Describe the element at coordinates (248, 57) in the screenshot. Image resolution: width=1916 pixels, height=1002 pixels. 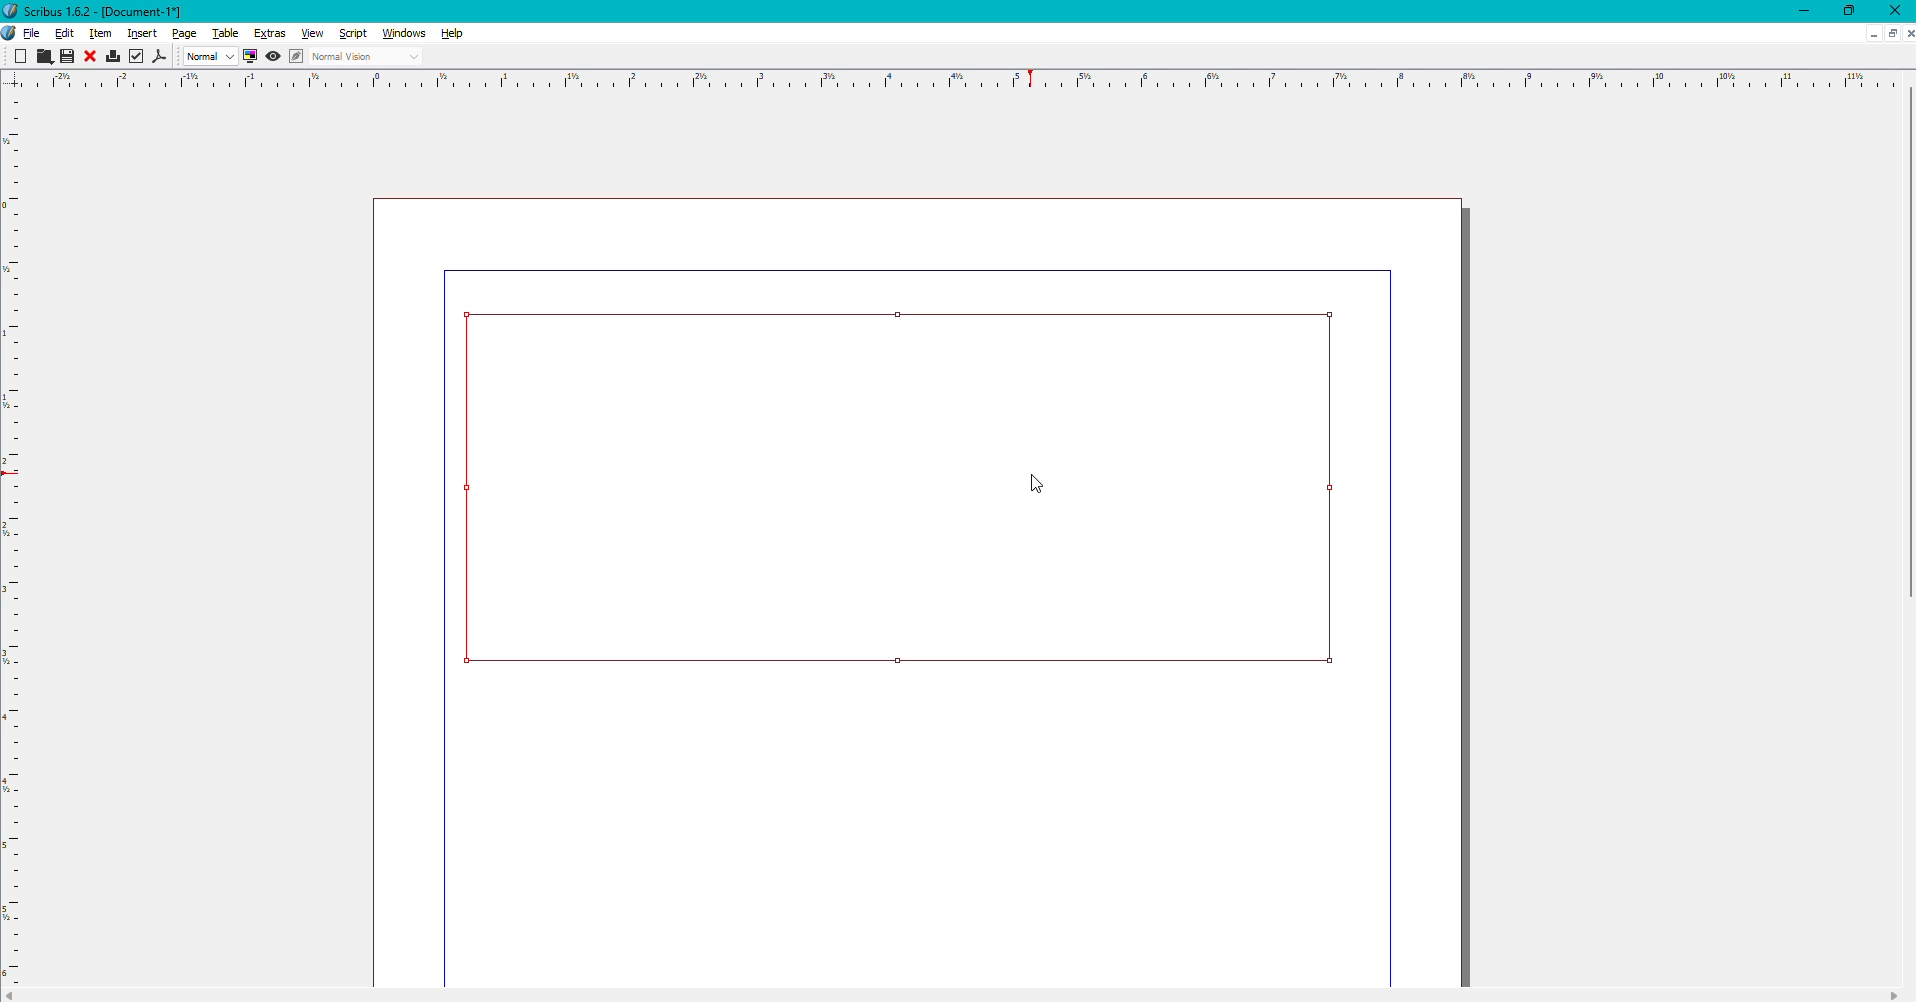
I see `Display` at that location.